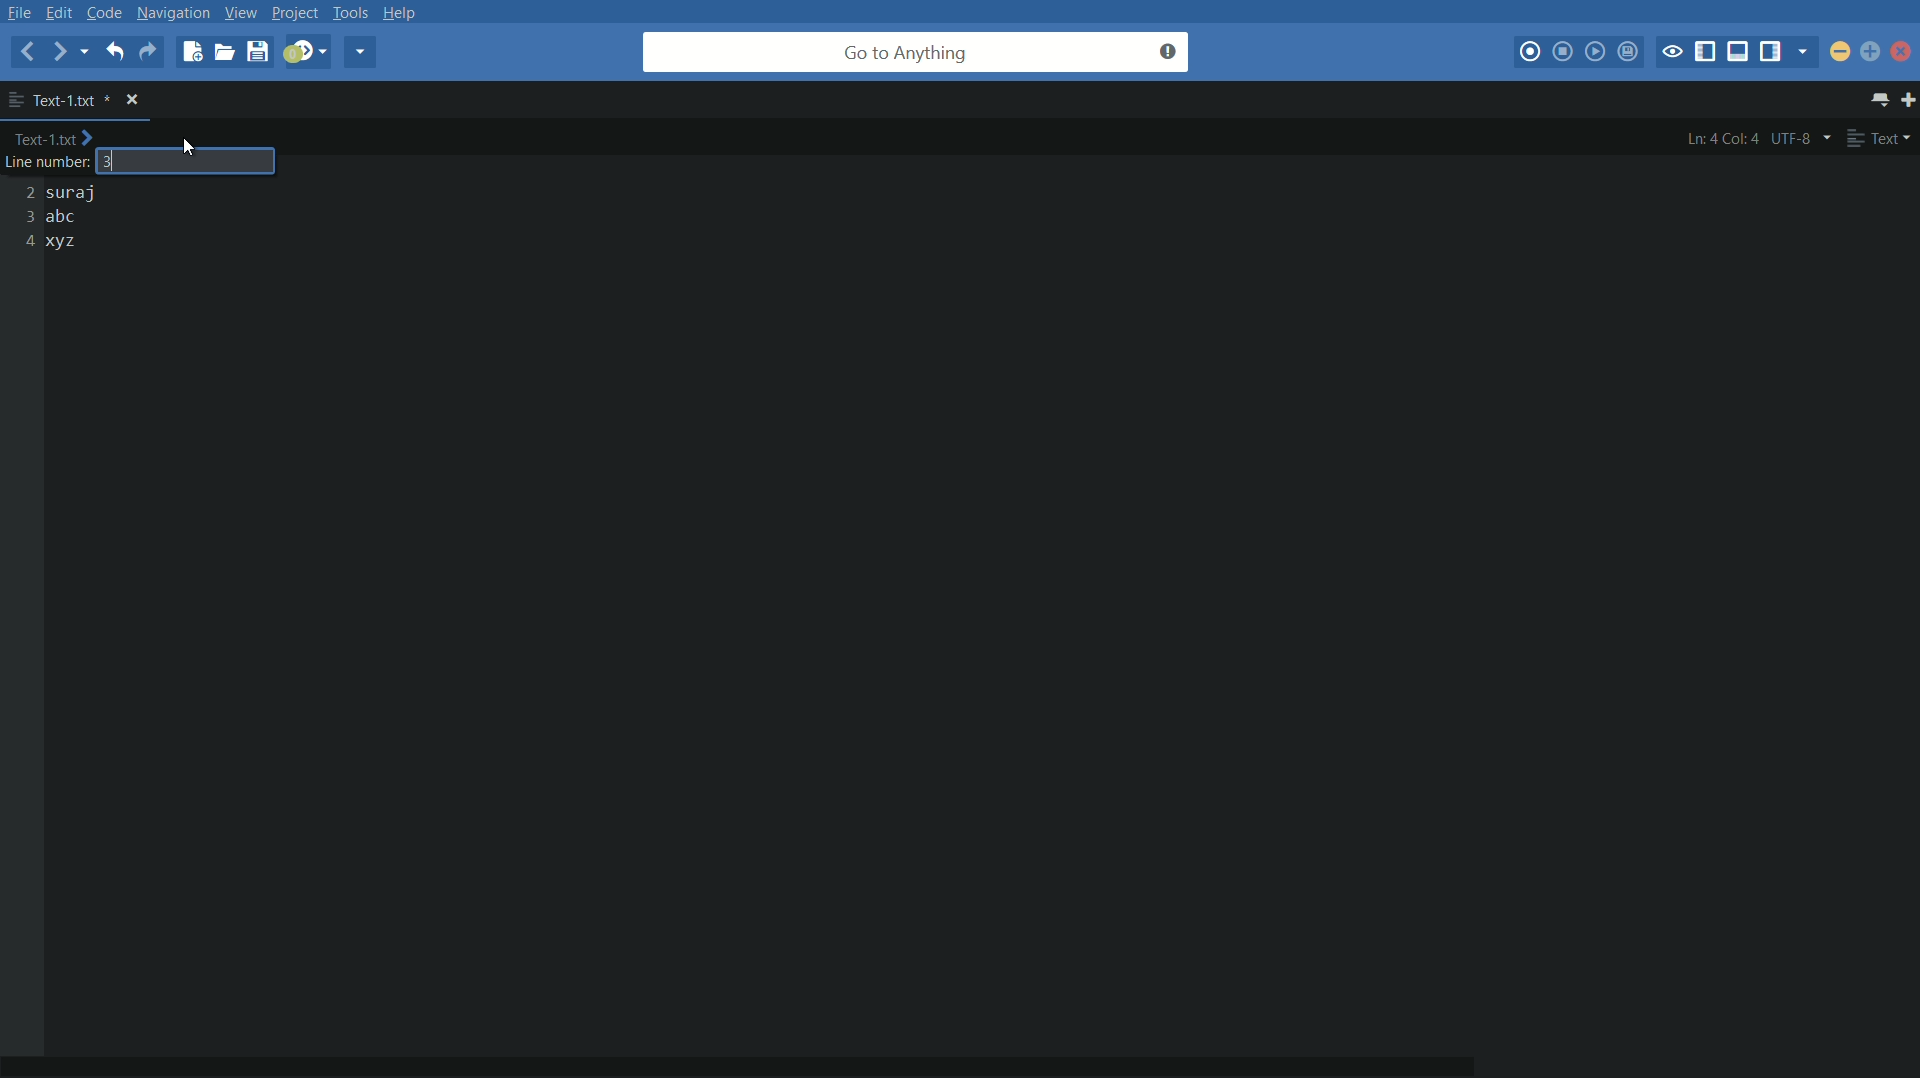 The width and height of the screenshot is (1920, 1078). Describe the element at coordinates (1882, 101) in the screenshot. I see `show all tabs` at that location.